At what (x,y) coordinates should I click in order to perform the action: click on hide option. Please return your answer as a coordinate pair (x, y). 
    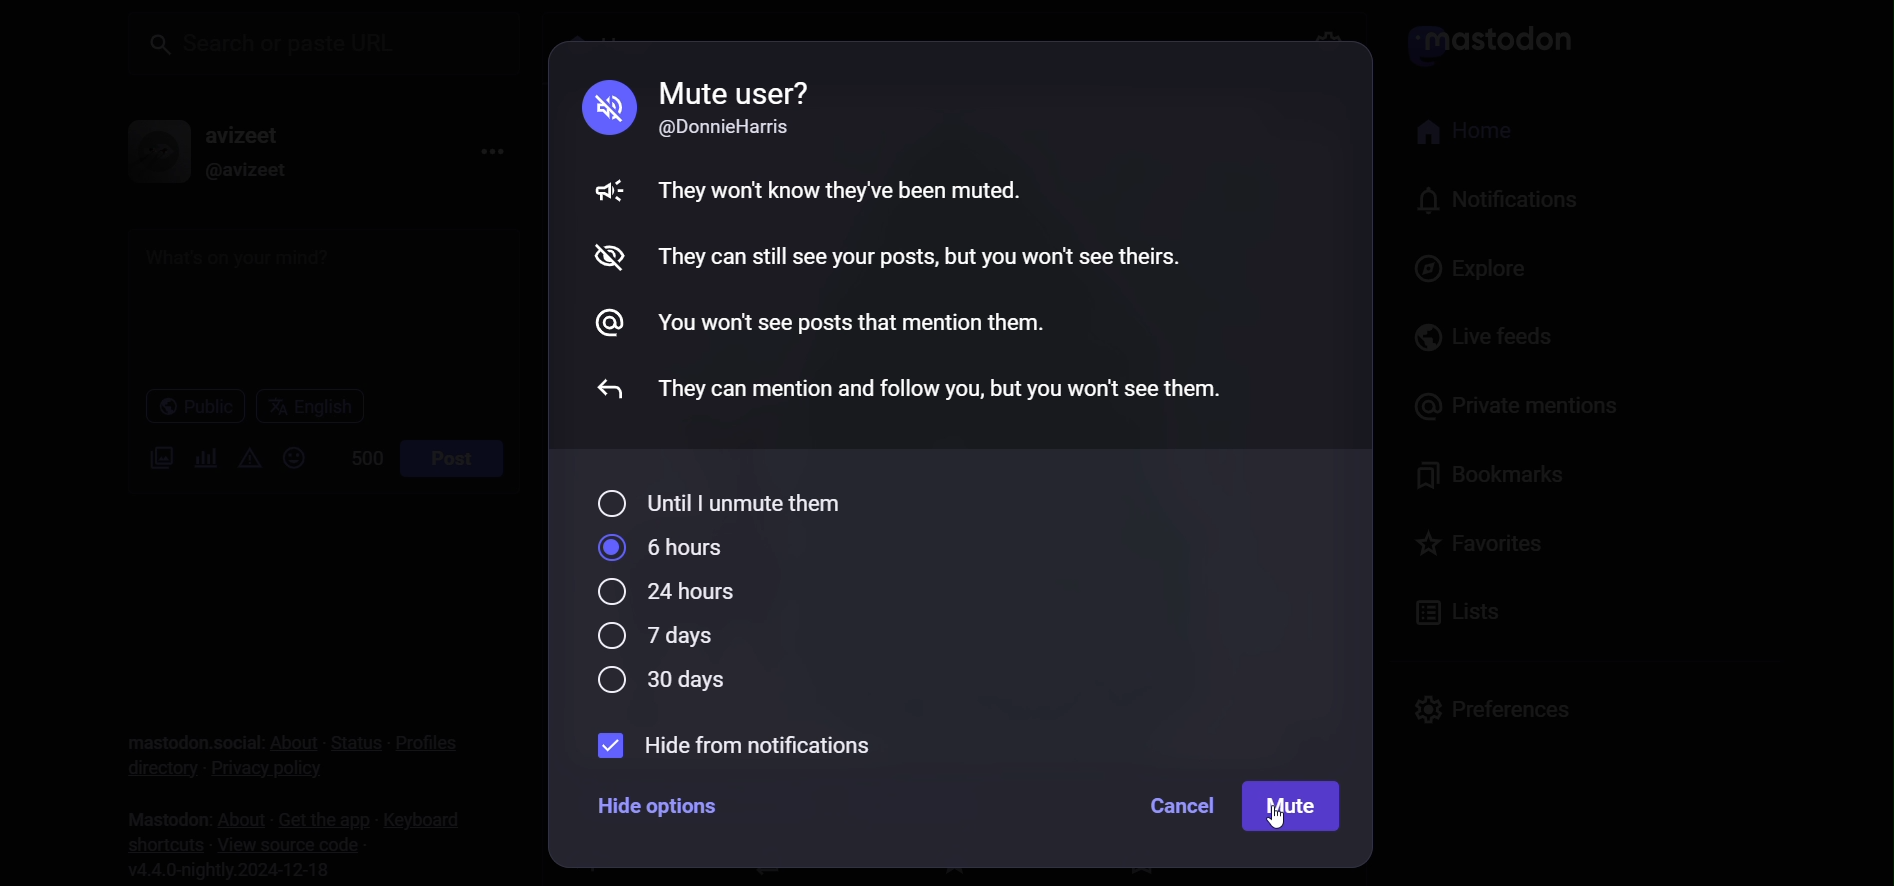
    Looking at the image, I should click on (660, 805).